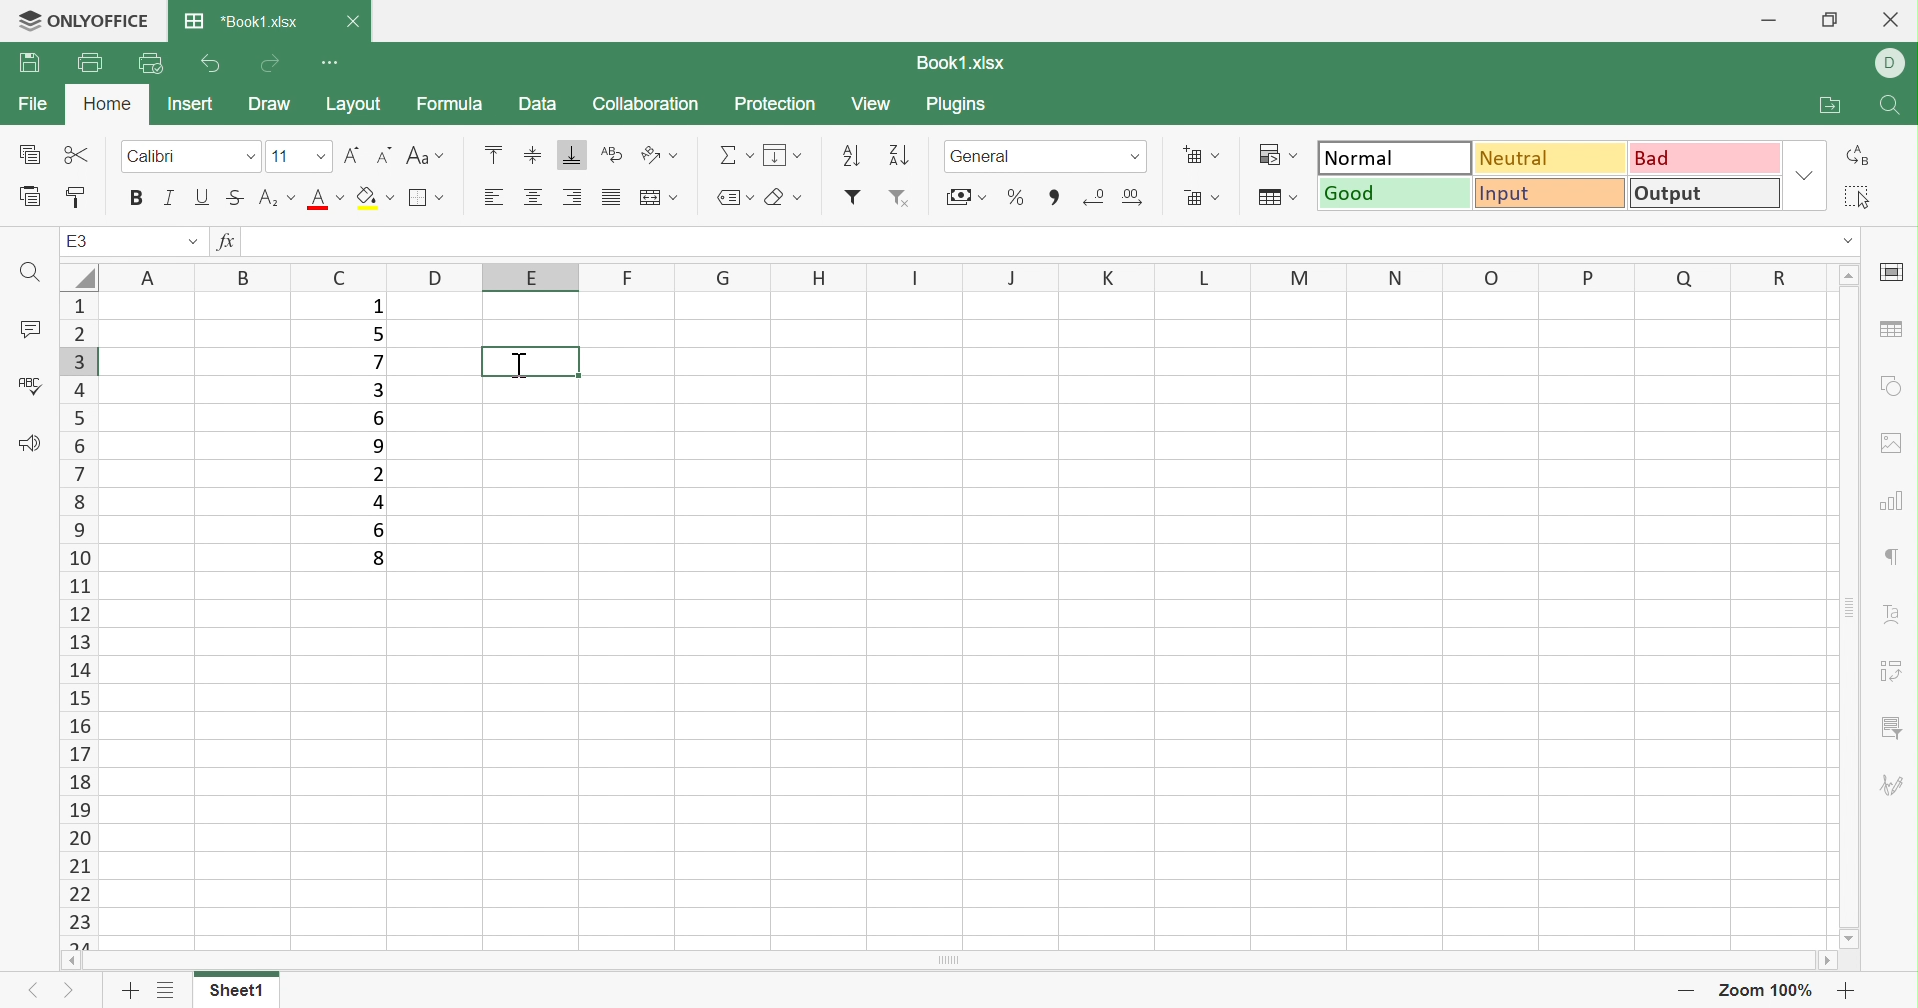 The image size is (1918, 1008). What do you see at coordinates (376, 308) in the screenshot?
I see `1` at bounding box center [376, 308].